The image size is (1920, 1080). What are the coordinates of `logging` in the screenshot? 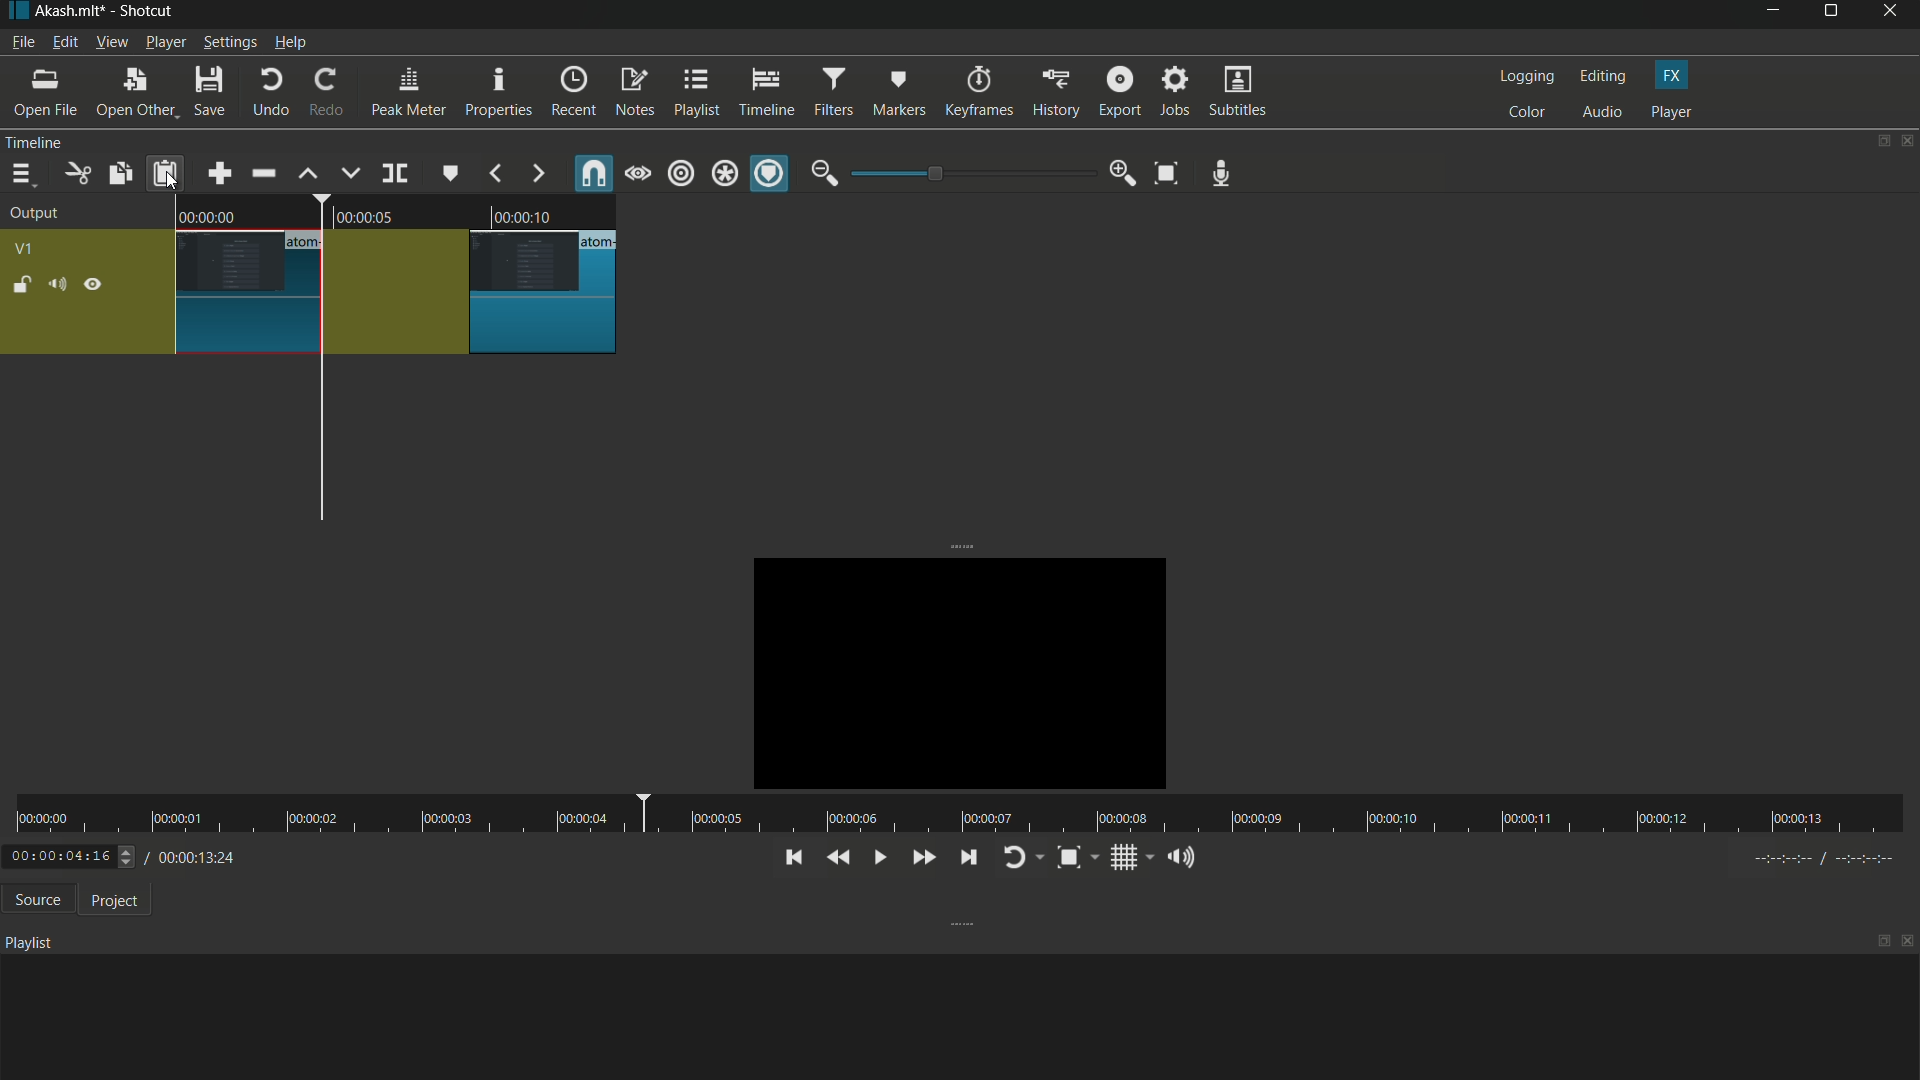 It's located at (1523, 77).